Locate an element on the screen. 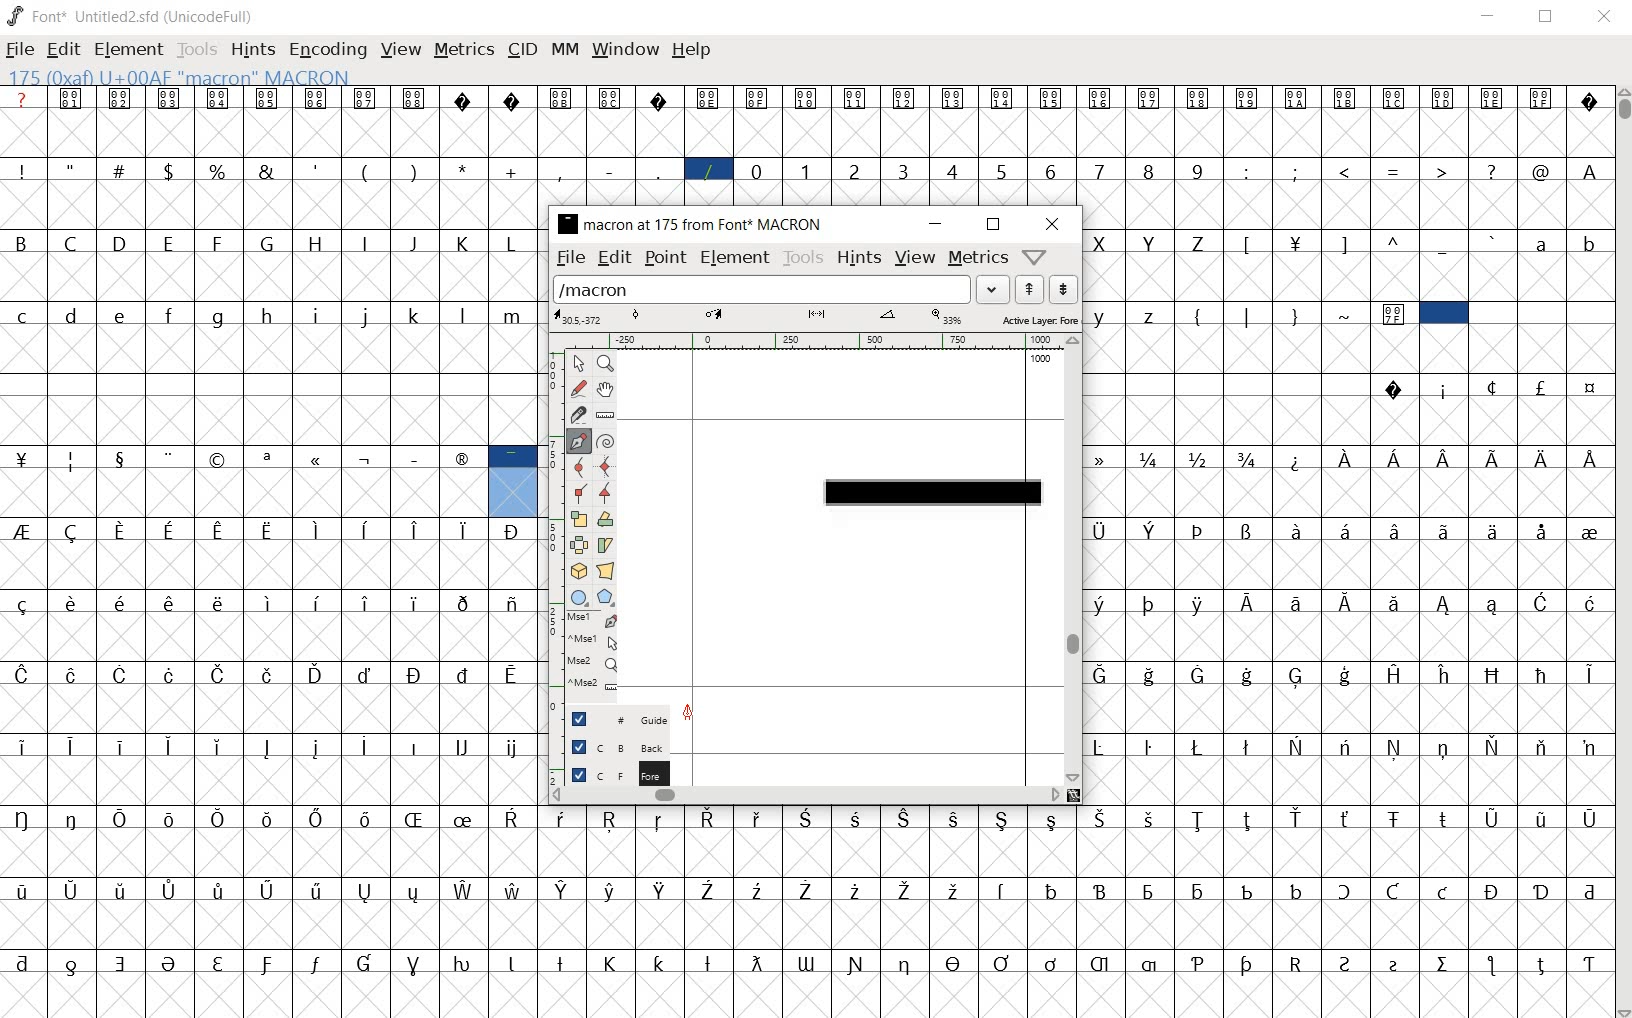 This screenshot has width=1632, height=1018. Close is located at coordinates (1604, 17).